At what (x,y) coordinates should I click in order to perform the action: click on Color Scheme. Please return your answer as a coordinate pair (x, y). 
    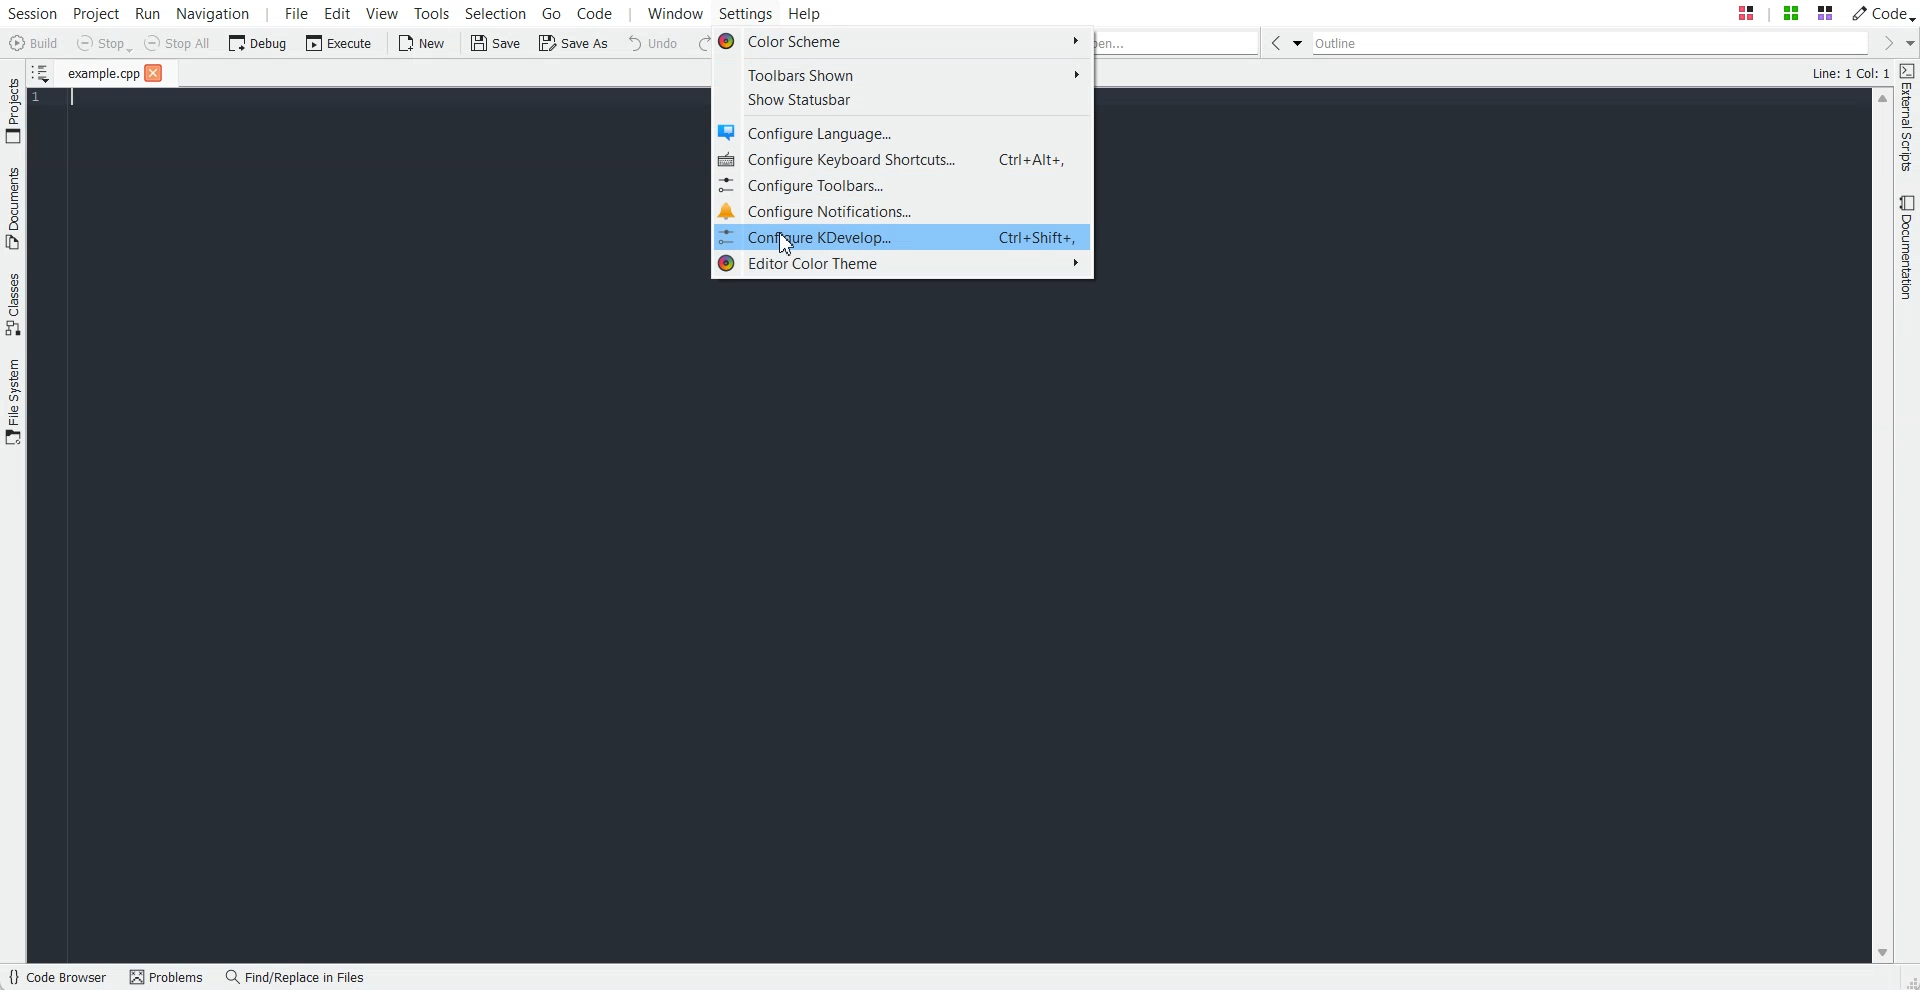
    Looking at the image, I should click on (901, 41).